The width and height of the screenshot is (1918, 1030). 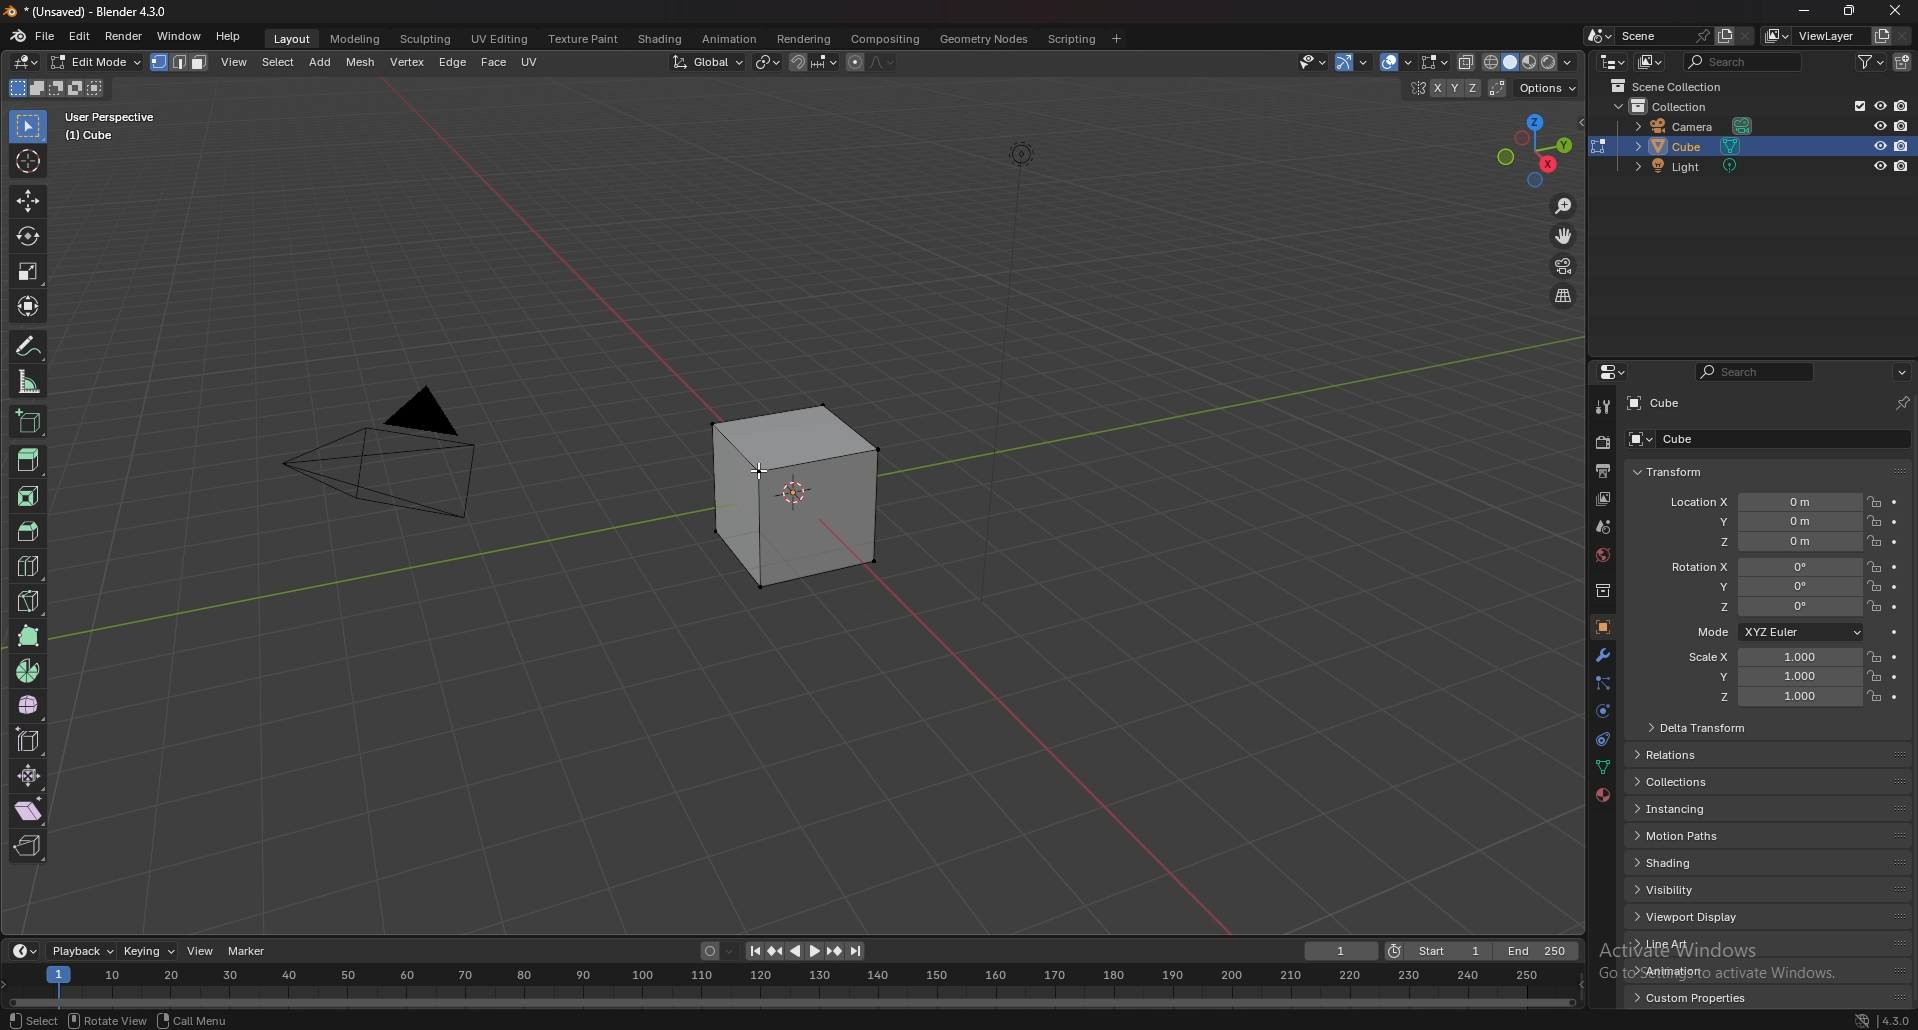 What do you see at coordinates (871, 62) in the screenshot?
I see `proportional editing objcets` at bounding box center [871, 62].